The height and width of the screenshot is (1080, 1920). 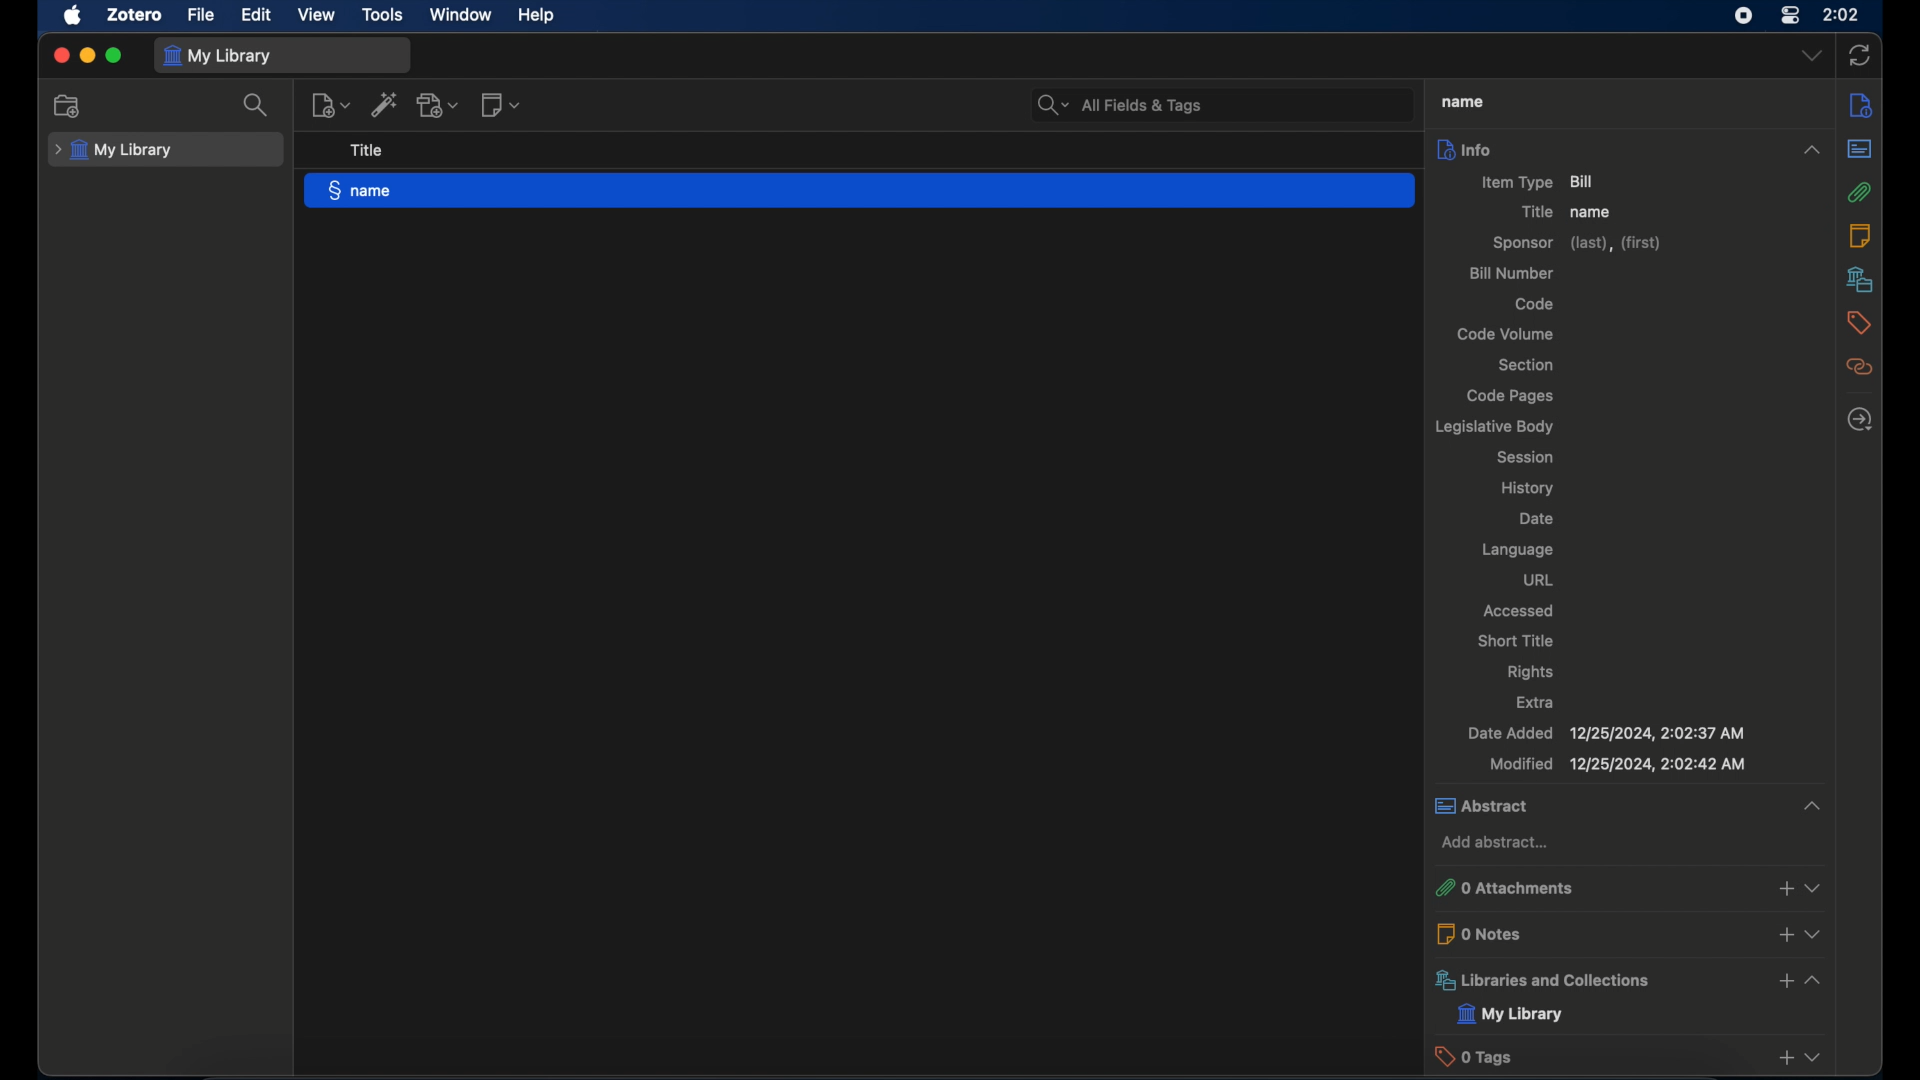 What do you see at coordinates (1540, 182) in the screenshot?
I see `item type` at bounding box center [1540, 182].